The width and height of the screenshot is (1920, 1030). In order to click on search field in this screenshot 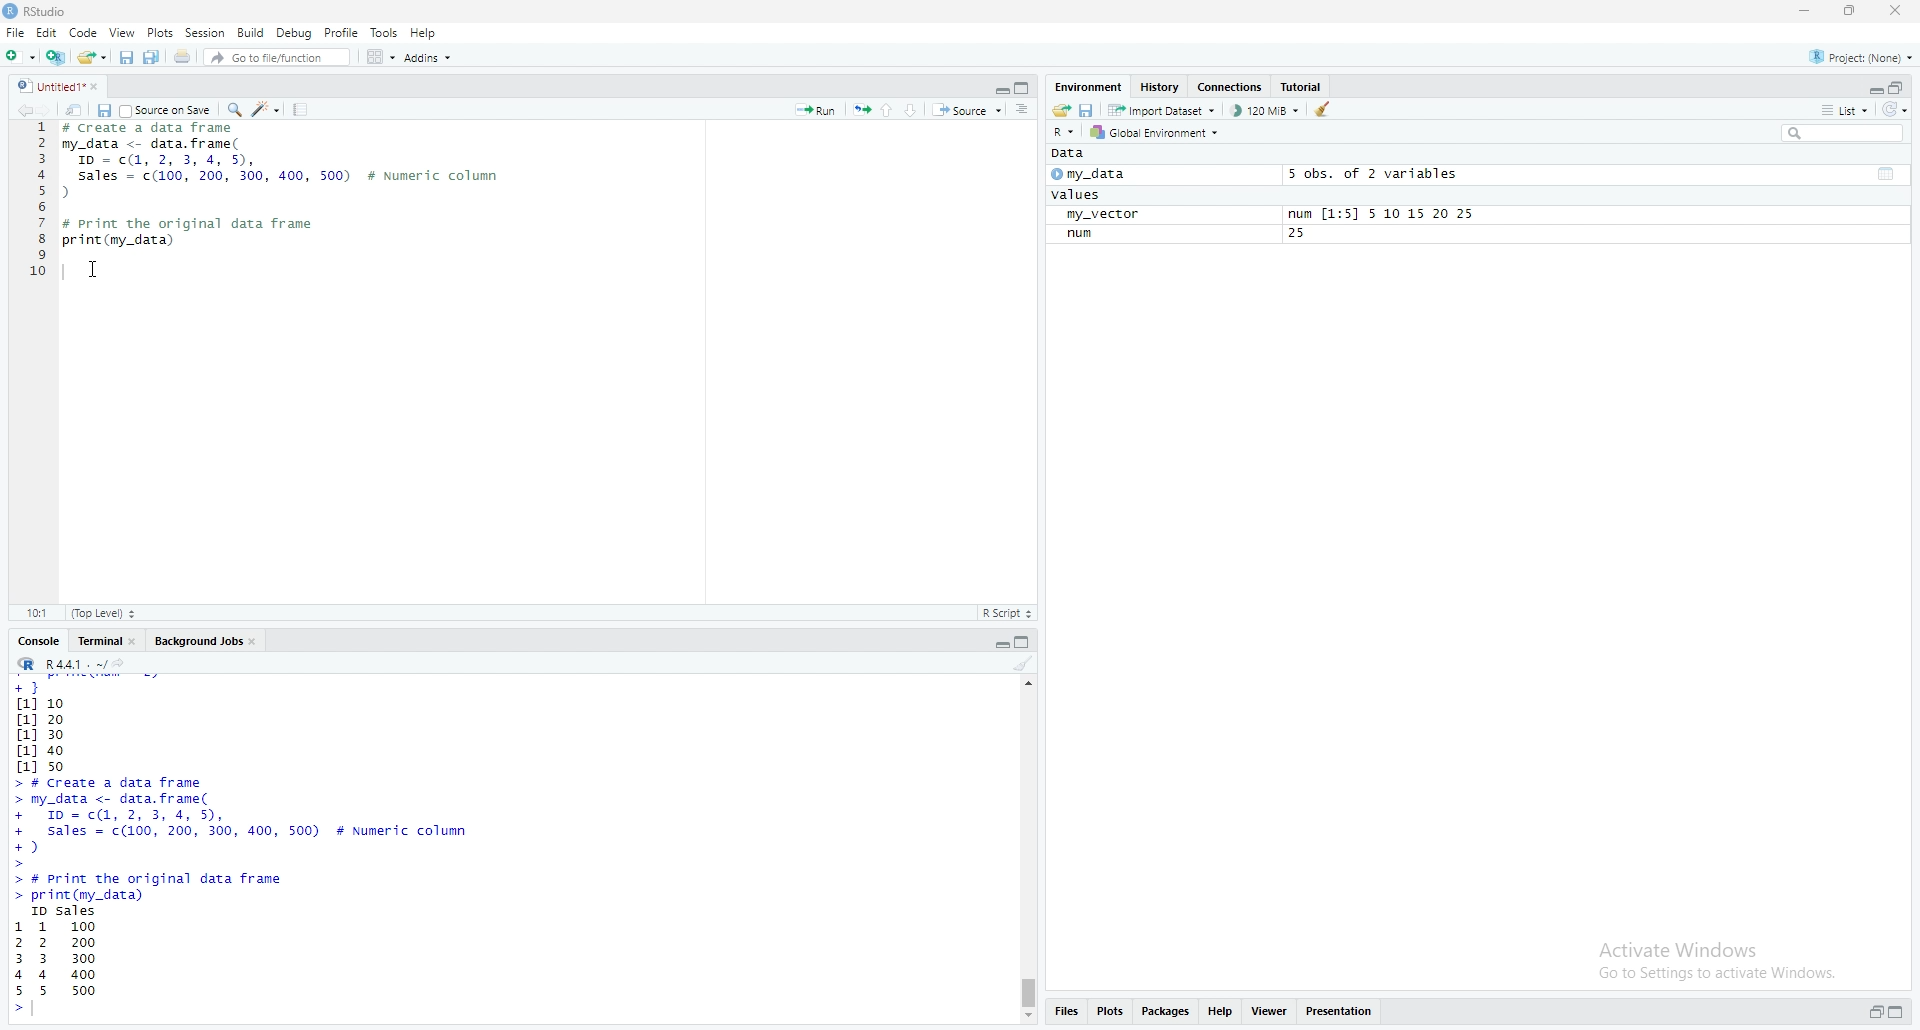, I will do `click(1840, 135)`.